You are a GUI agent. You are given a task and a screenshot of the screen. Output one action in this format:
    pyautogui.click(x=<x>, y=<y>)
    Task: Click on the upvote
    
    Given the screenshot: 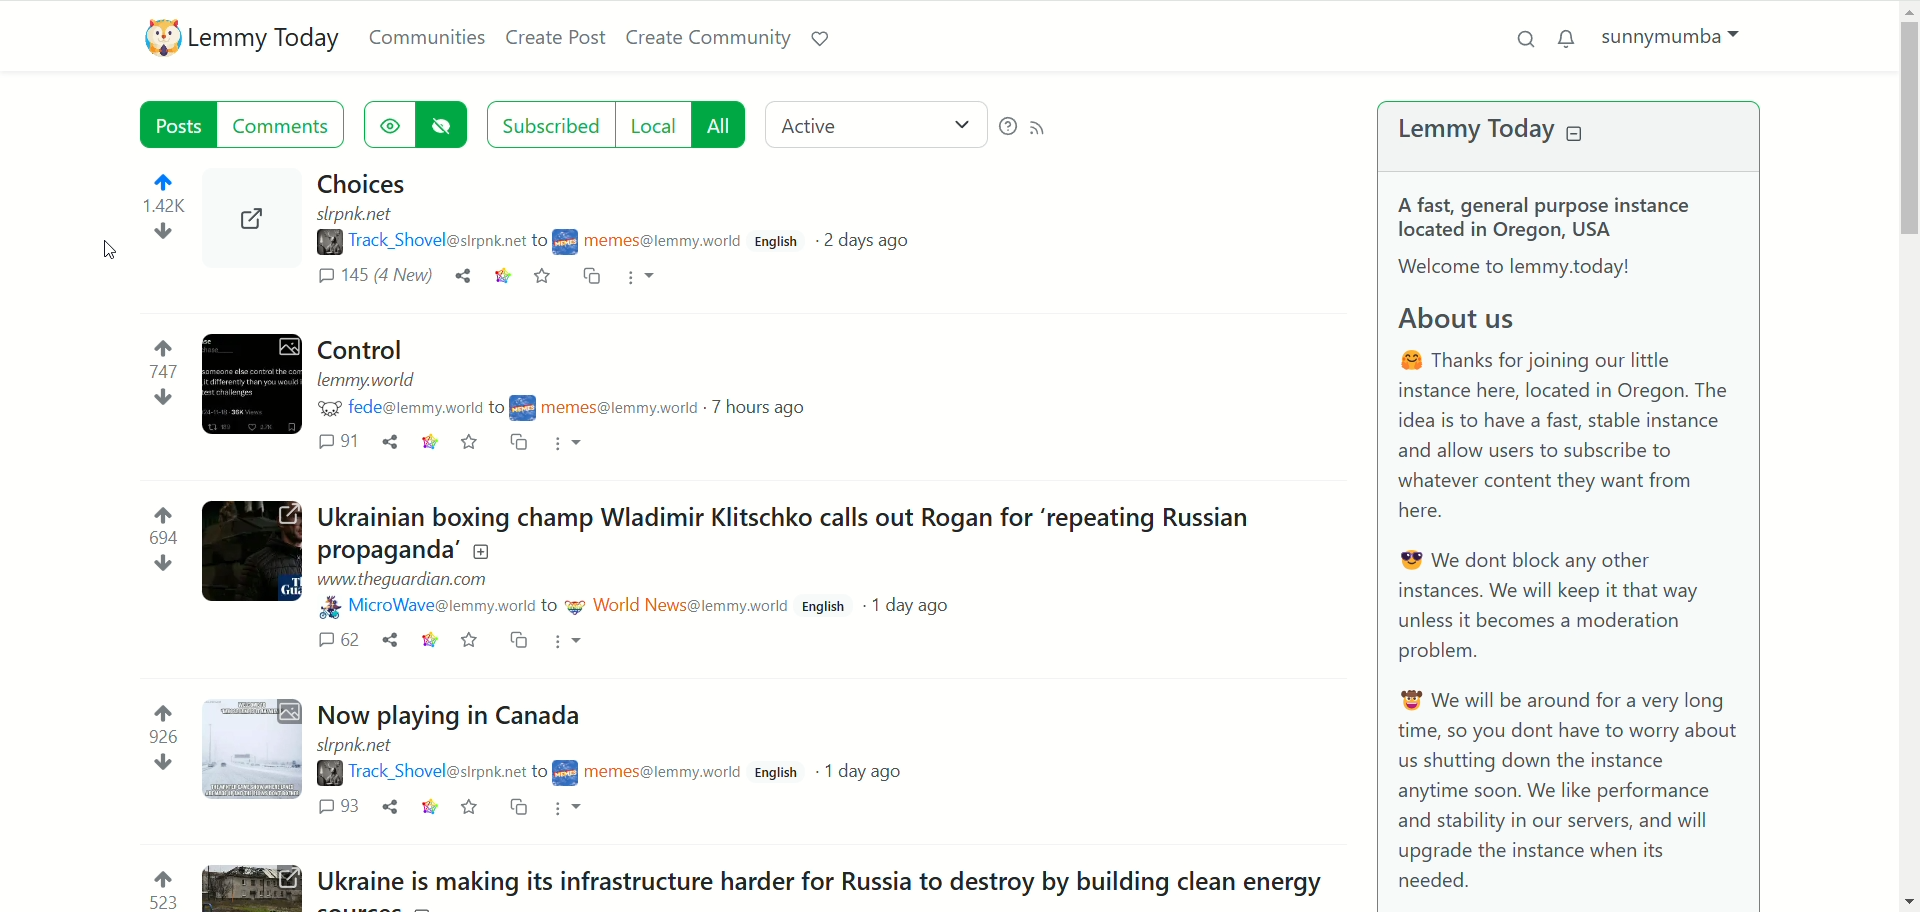 What is the action you would take?
    pyautogui.click(x=168, y=349)
    